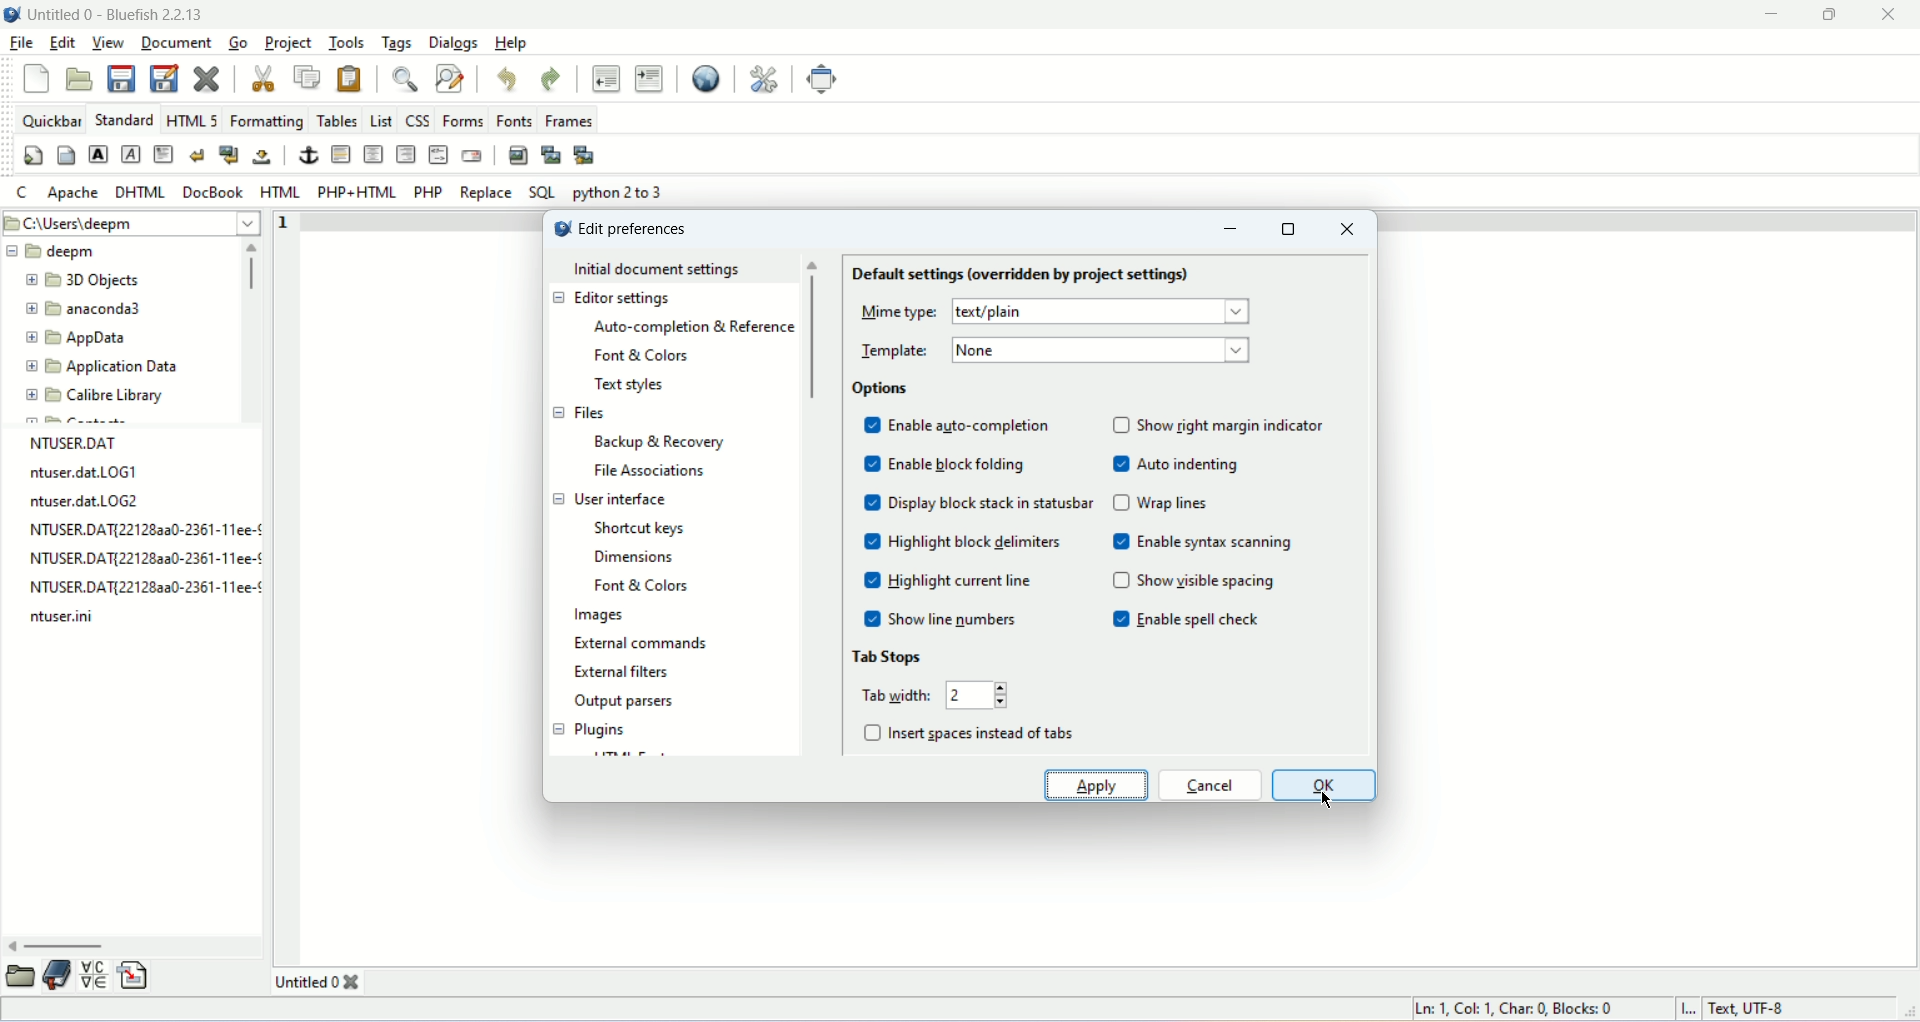  Describe the element at coordinates (448, 78) in the screenshot. I see `advanced find and replace` at that location.